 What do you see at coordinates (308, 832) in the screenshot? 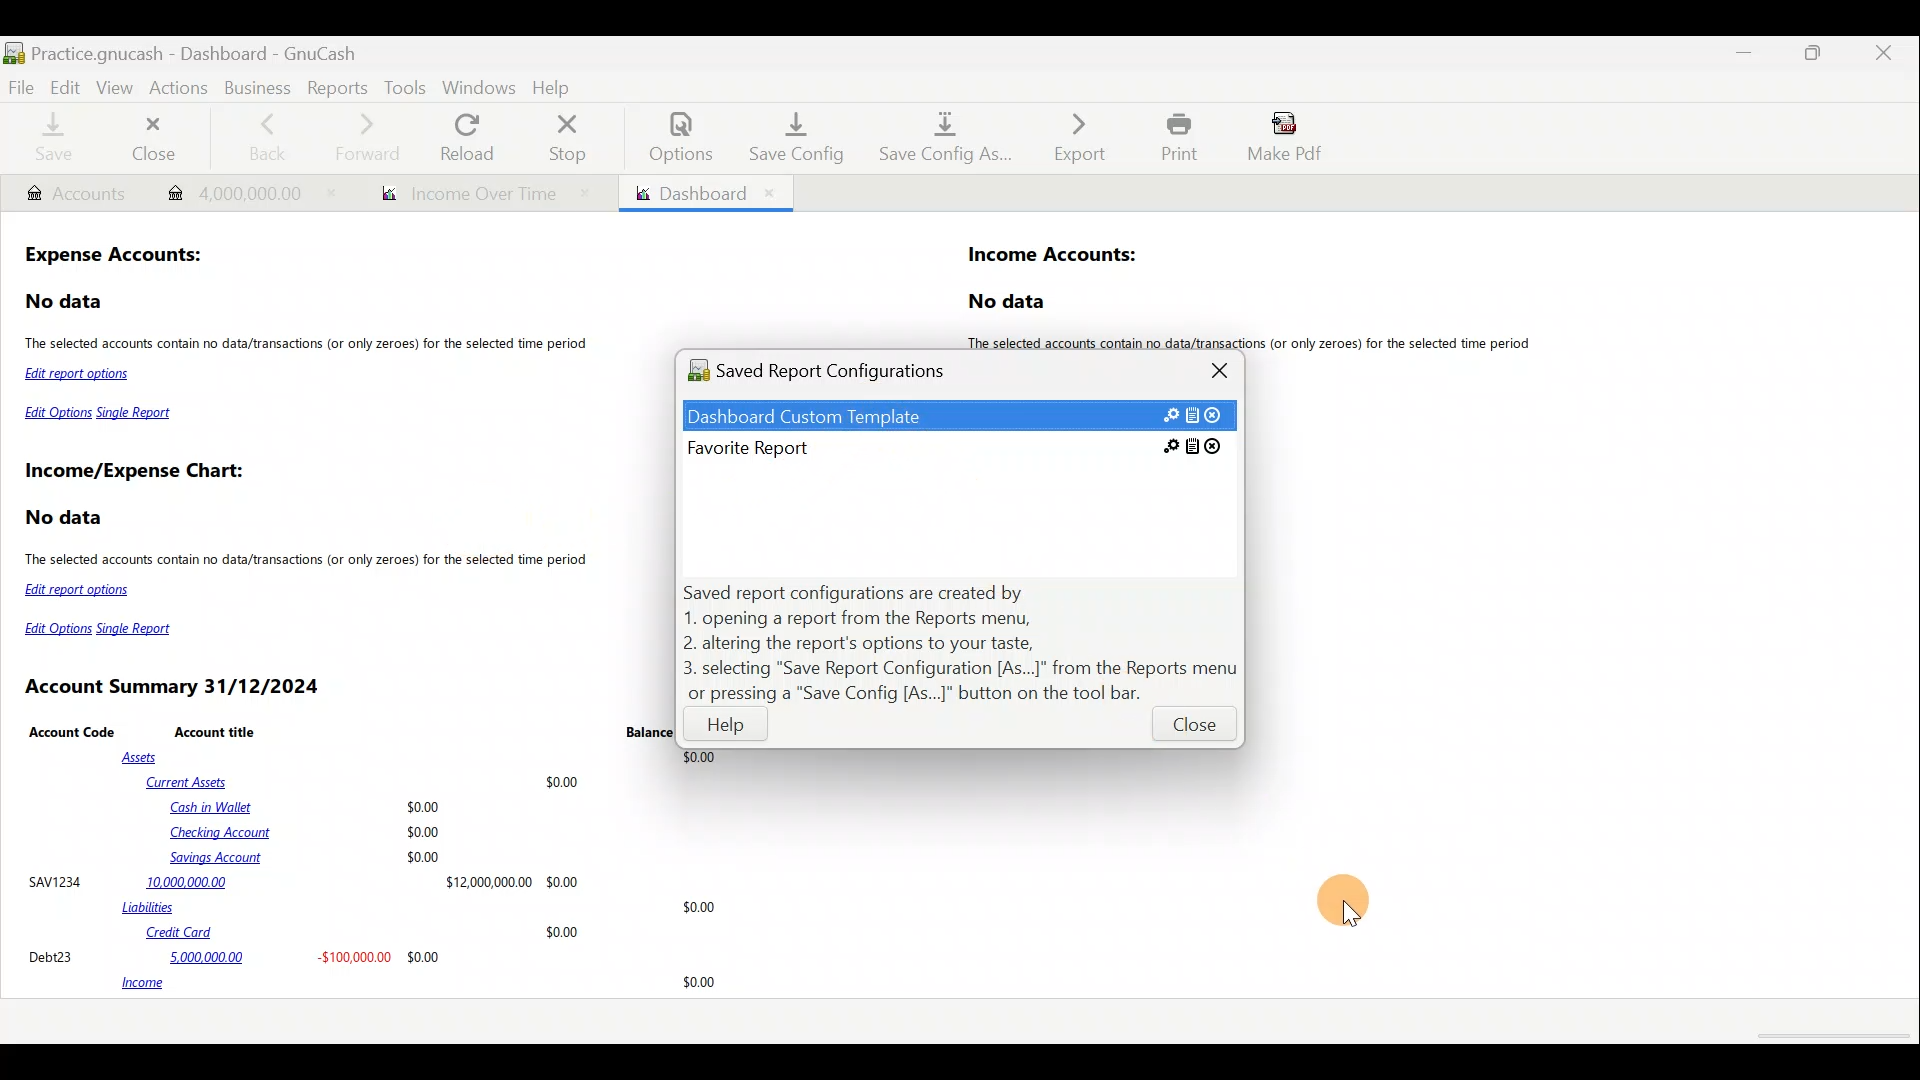
I see `Cash in Wallet $0.00
Checking Account $0.00
Savings Account $0.00` at bounding box center [308, 832].